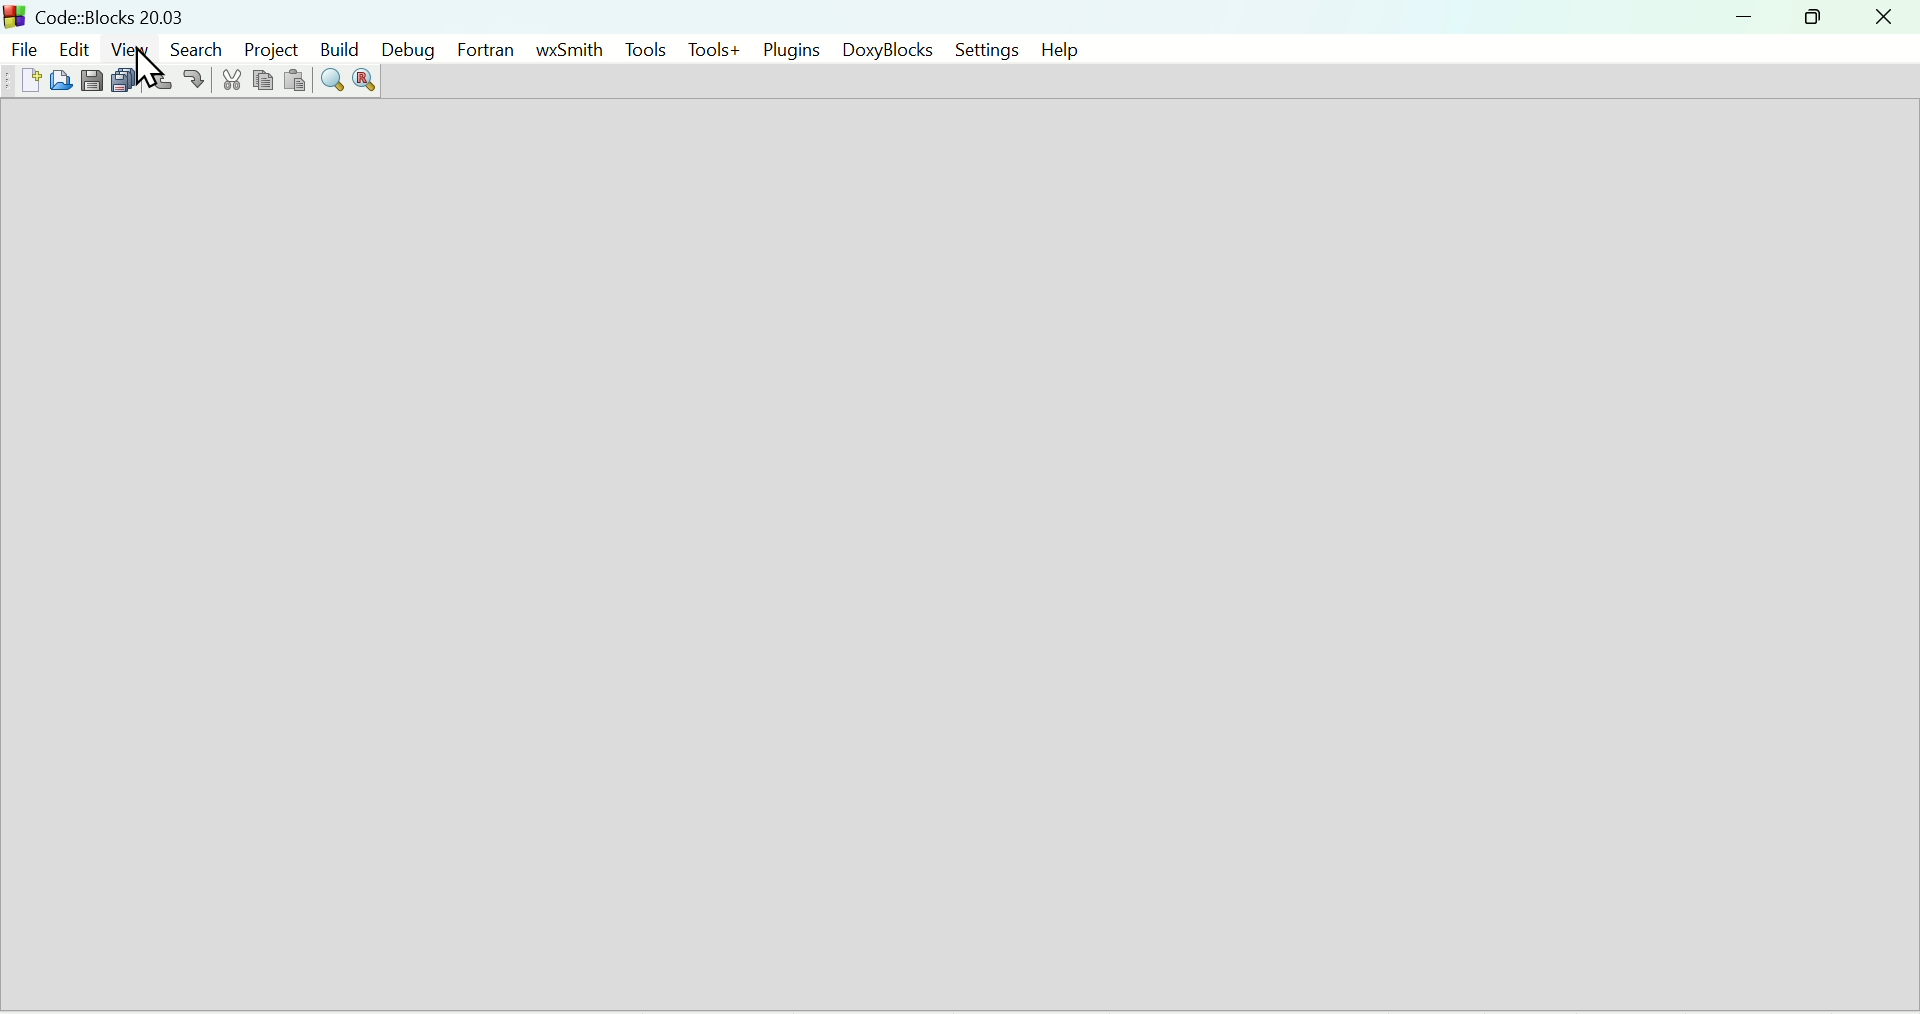 The width and height of the screenshot is (1920, 1014). I want to click on Save, so click(92, 80).